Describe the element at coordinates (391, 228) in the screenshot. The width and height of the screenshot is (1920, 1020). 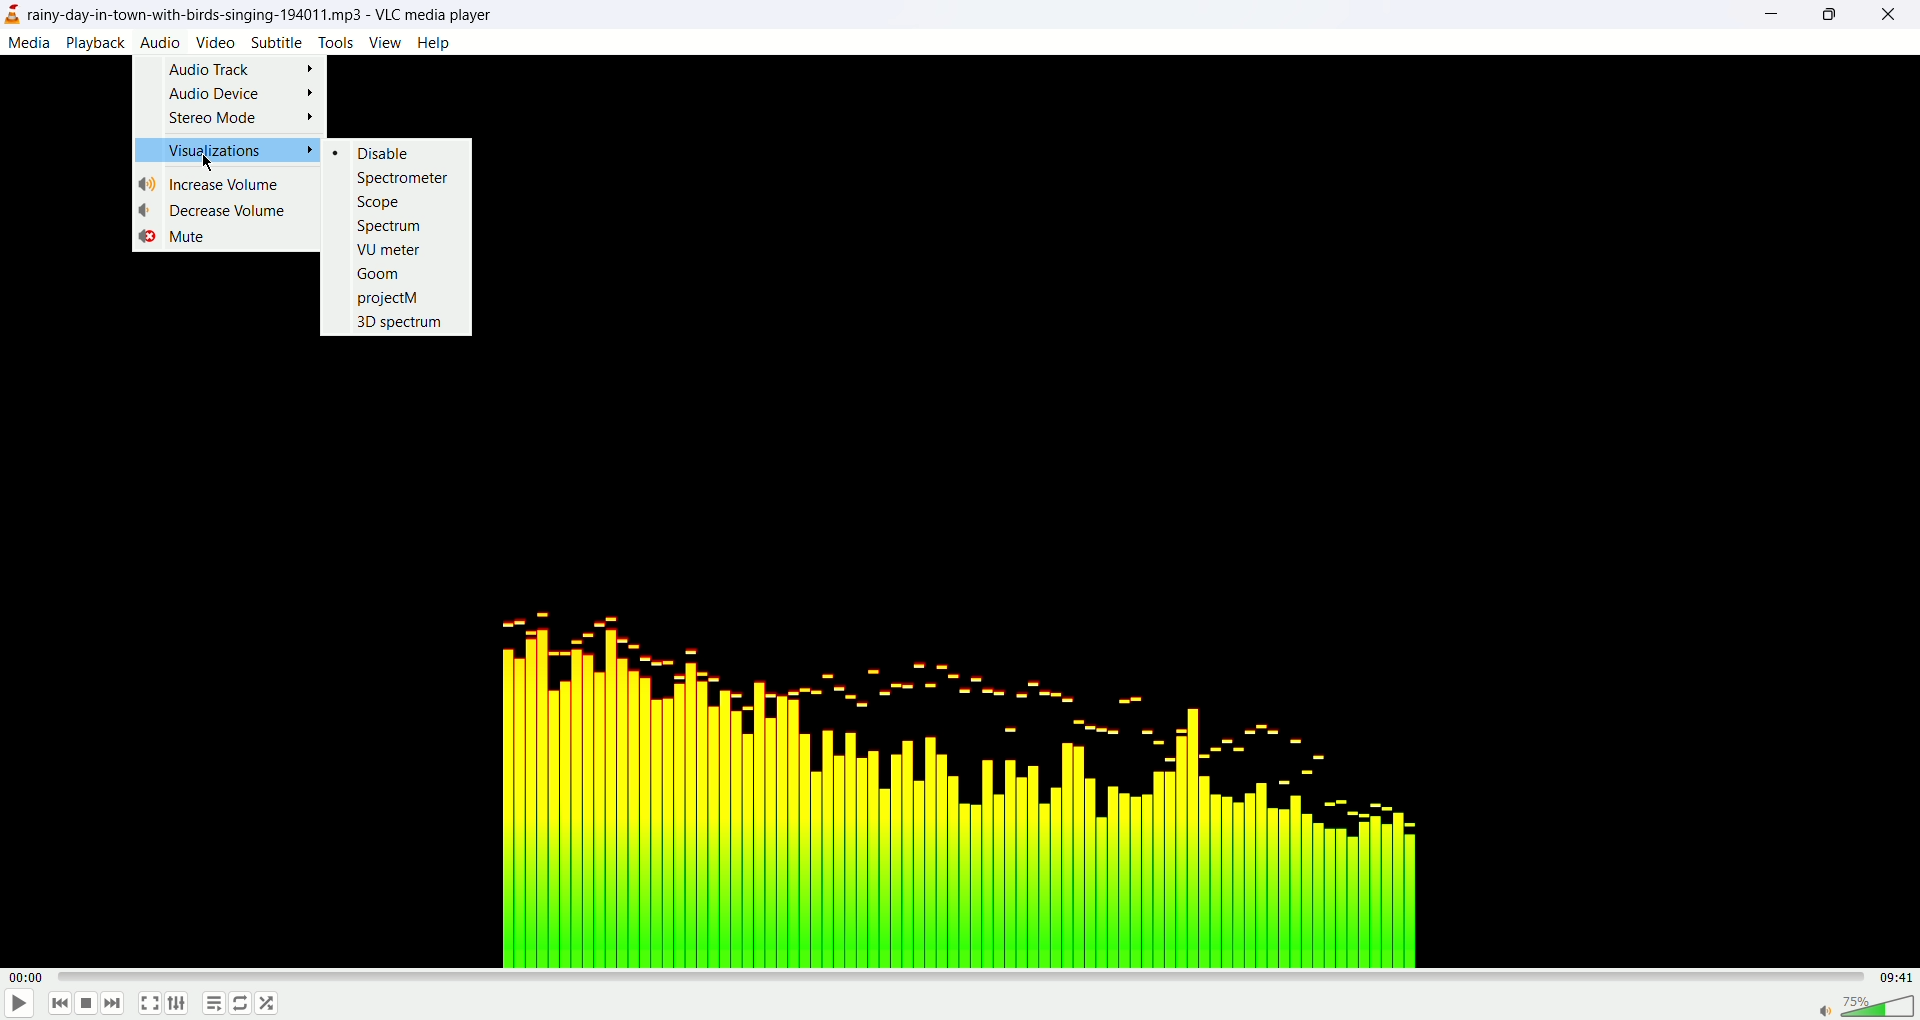
I see `spectrum` at that location.